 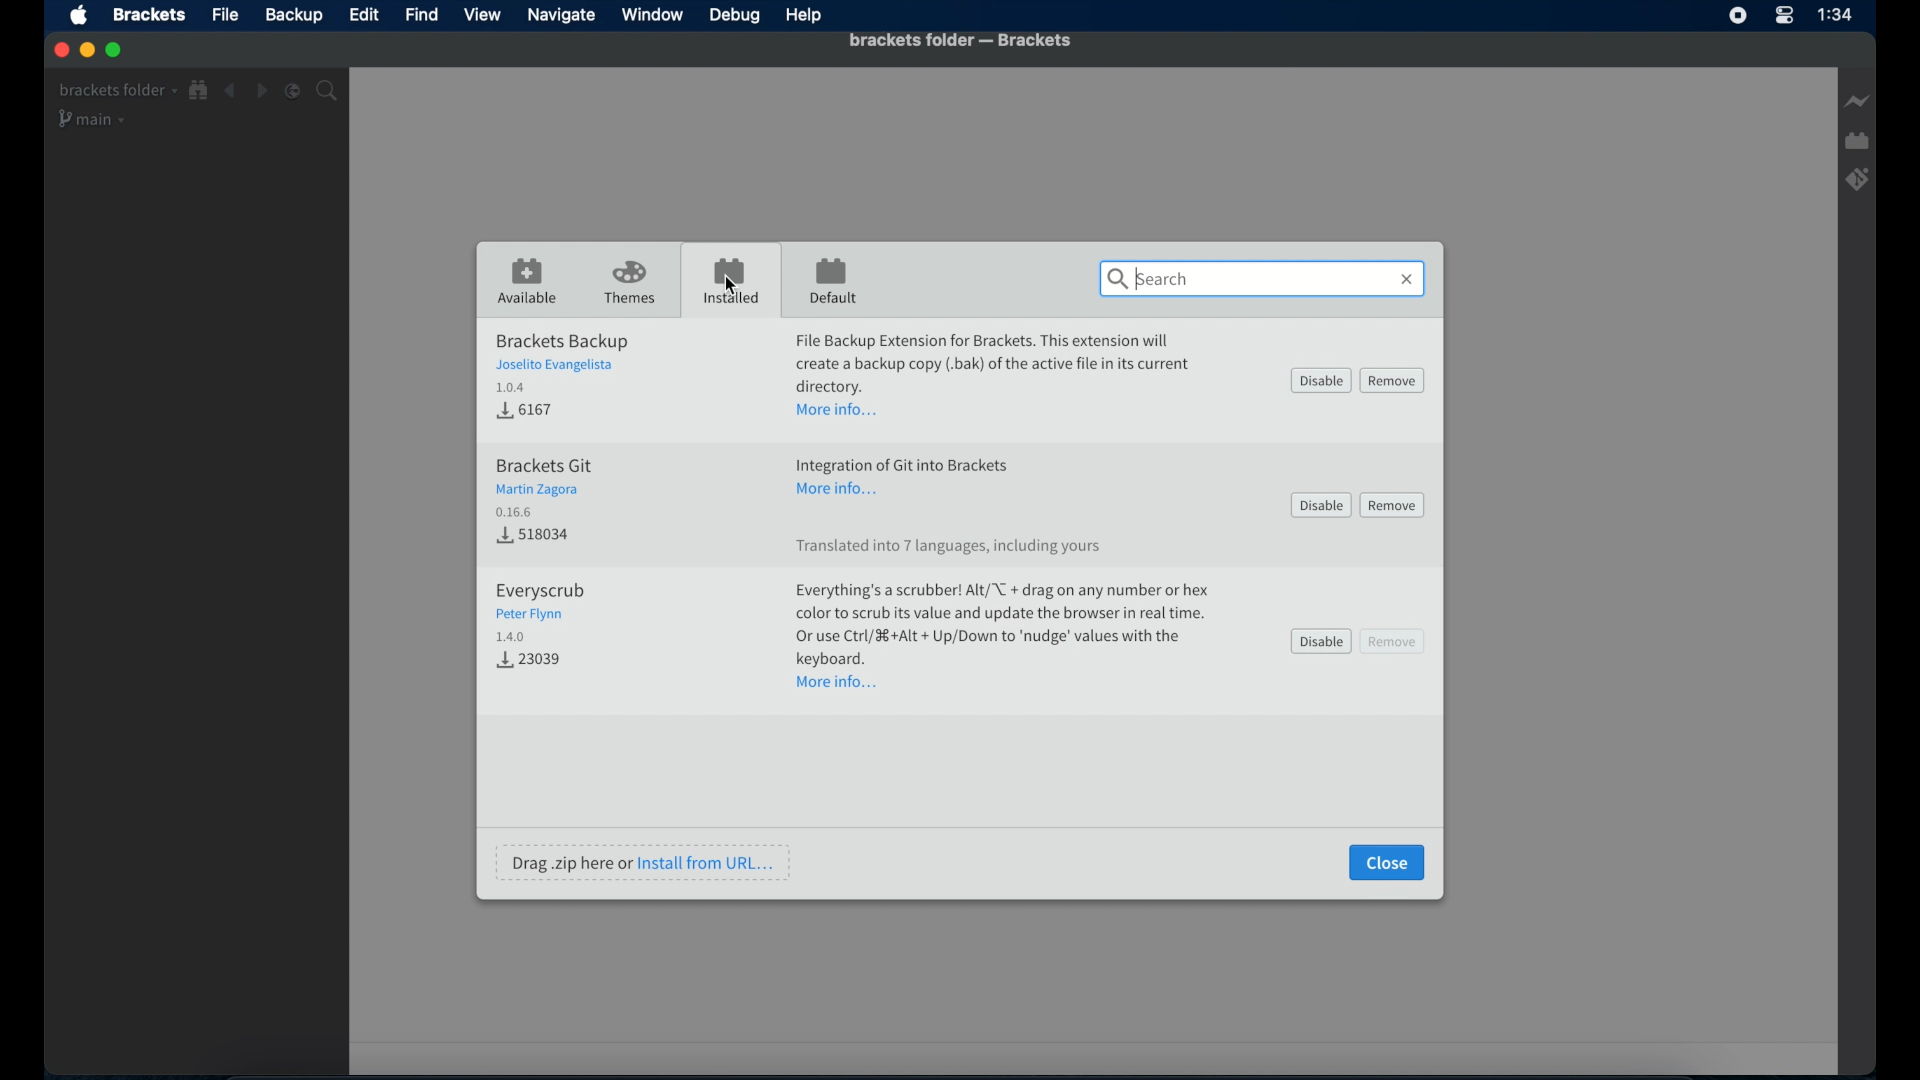 I want to click on remove, so click(x=1392, y=380).